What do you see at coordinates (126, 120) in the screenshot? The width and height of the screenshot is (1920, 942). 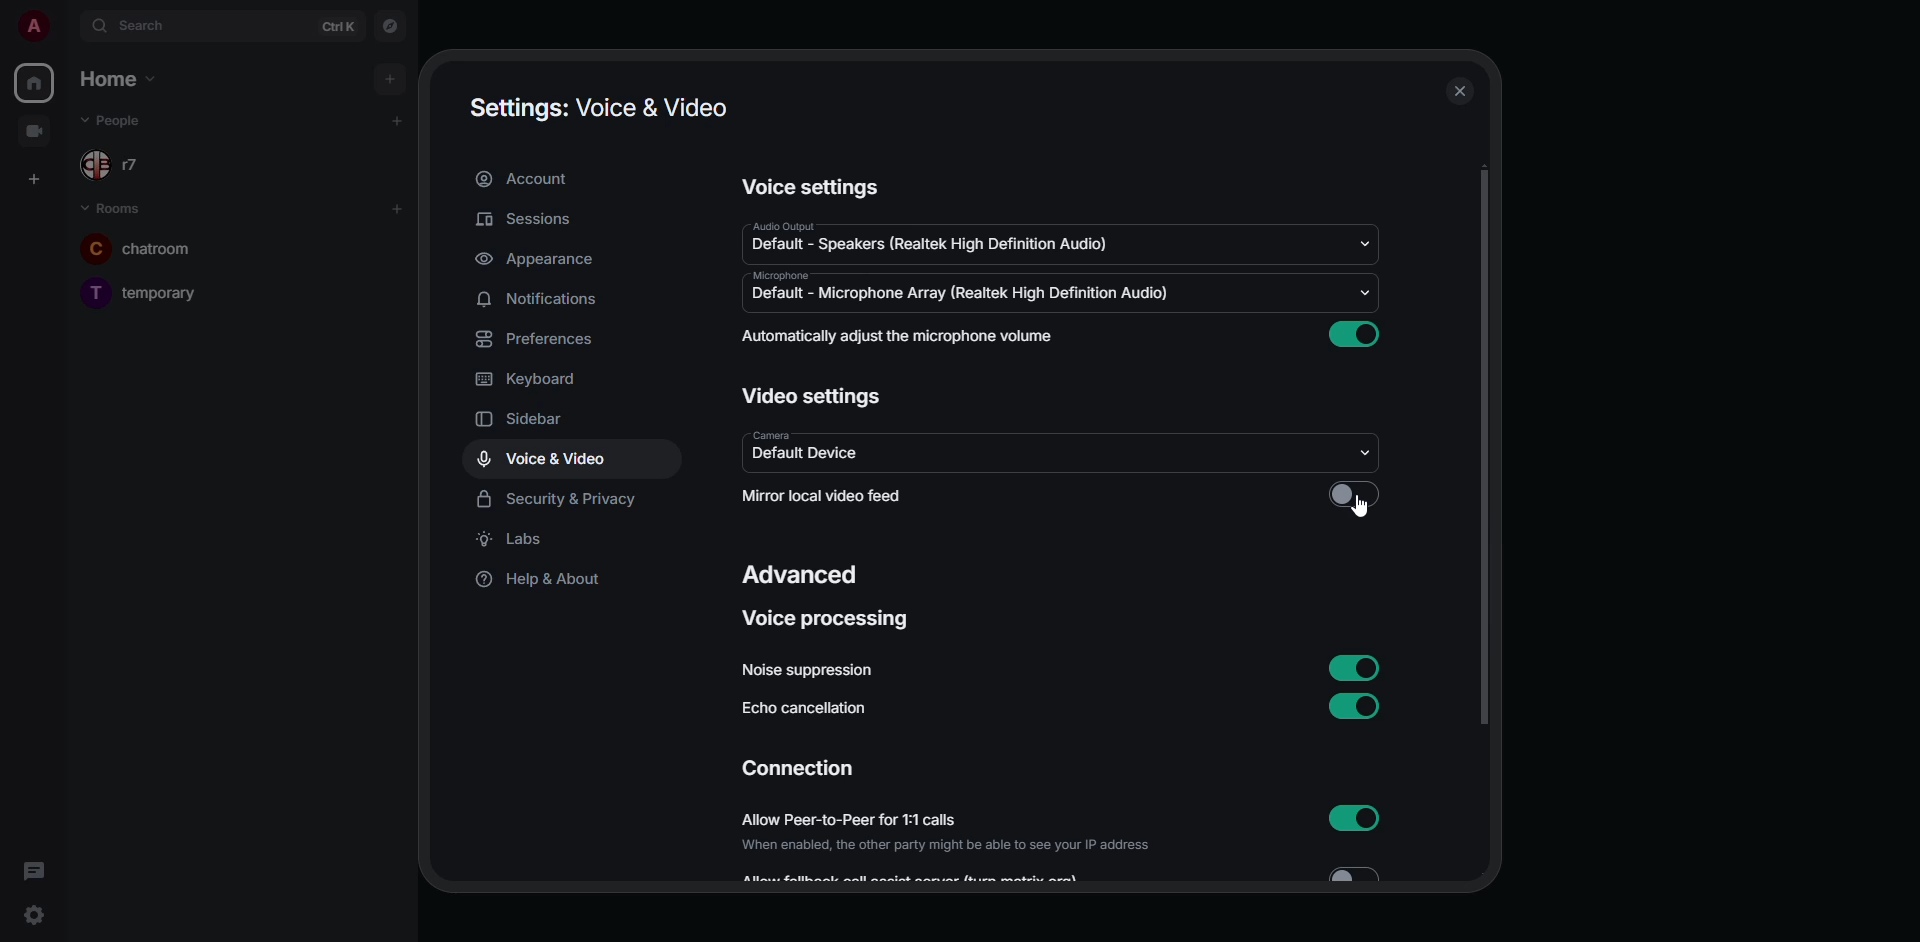 I see `people` at bounding box center [126, 120].